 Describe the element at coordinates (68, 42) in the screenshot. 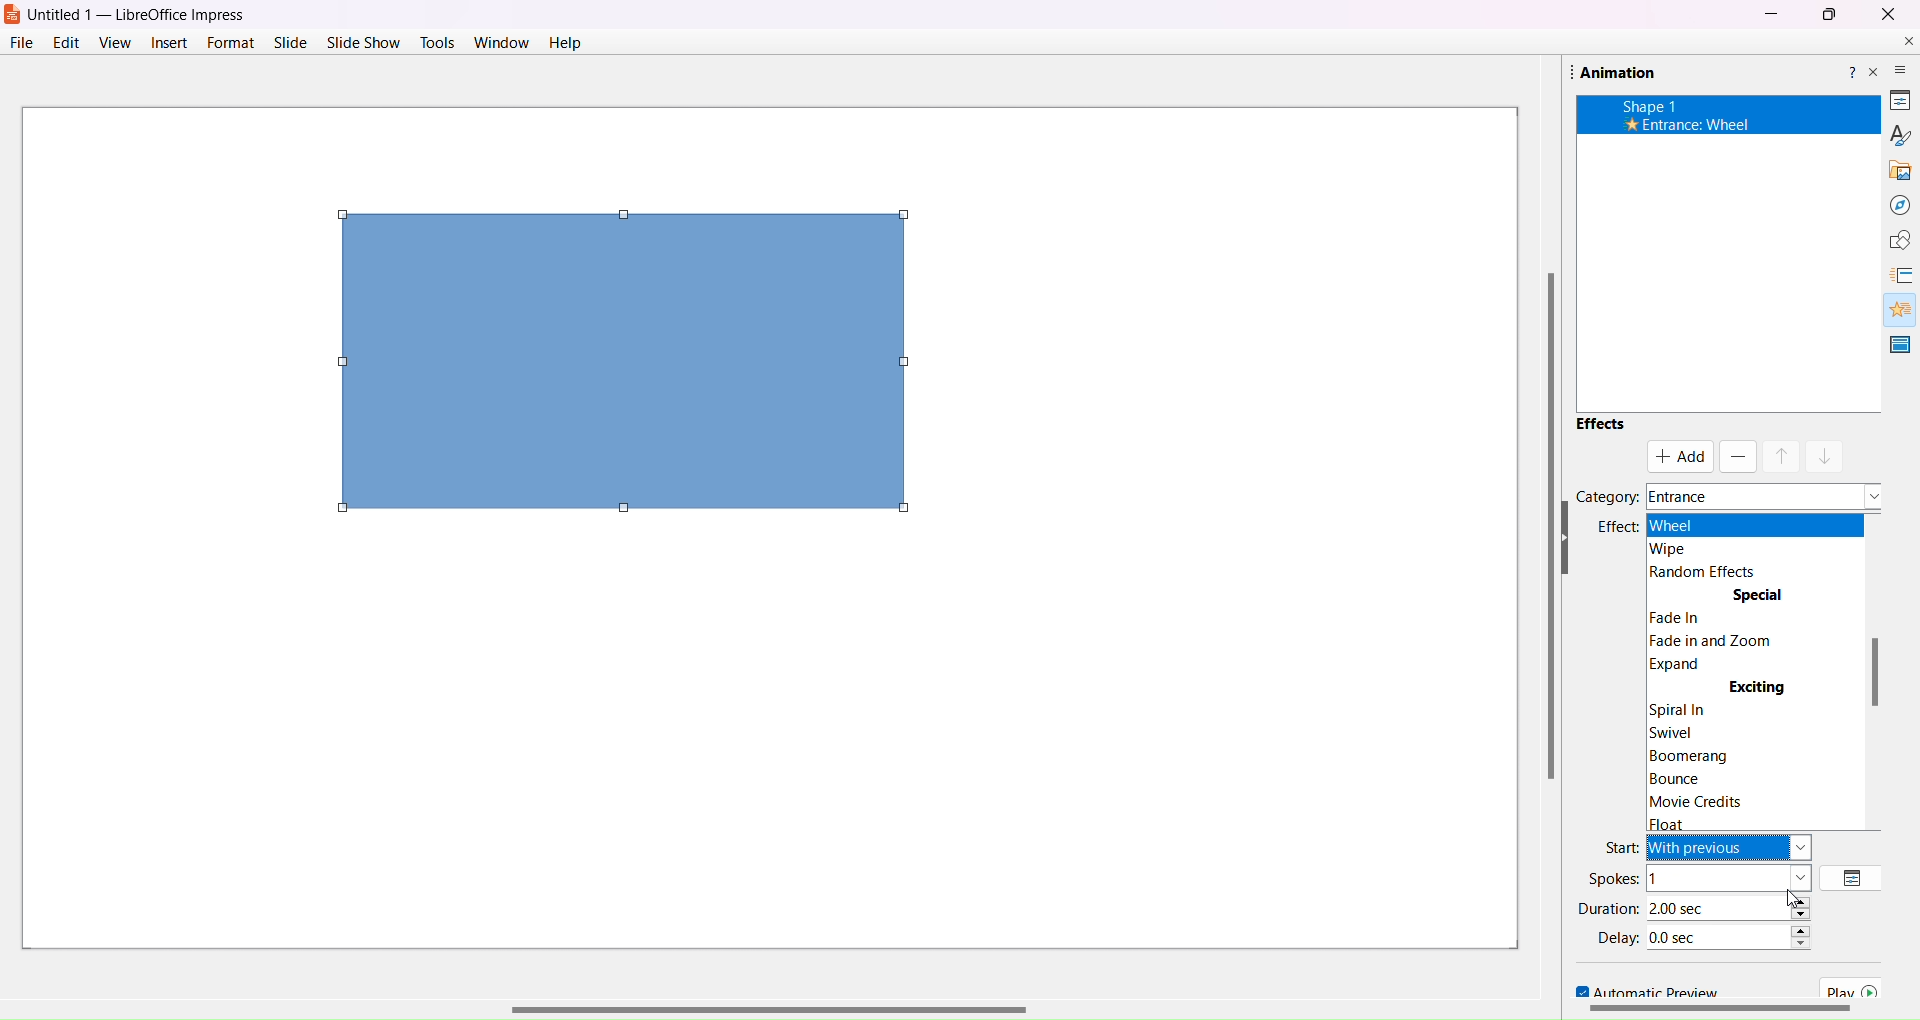

I see `Edit` at that location.